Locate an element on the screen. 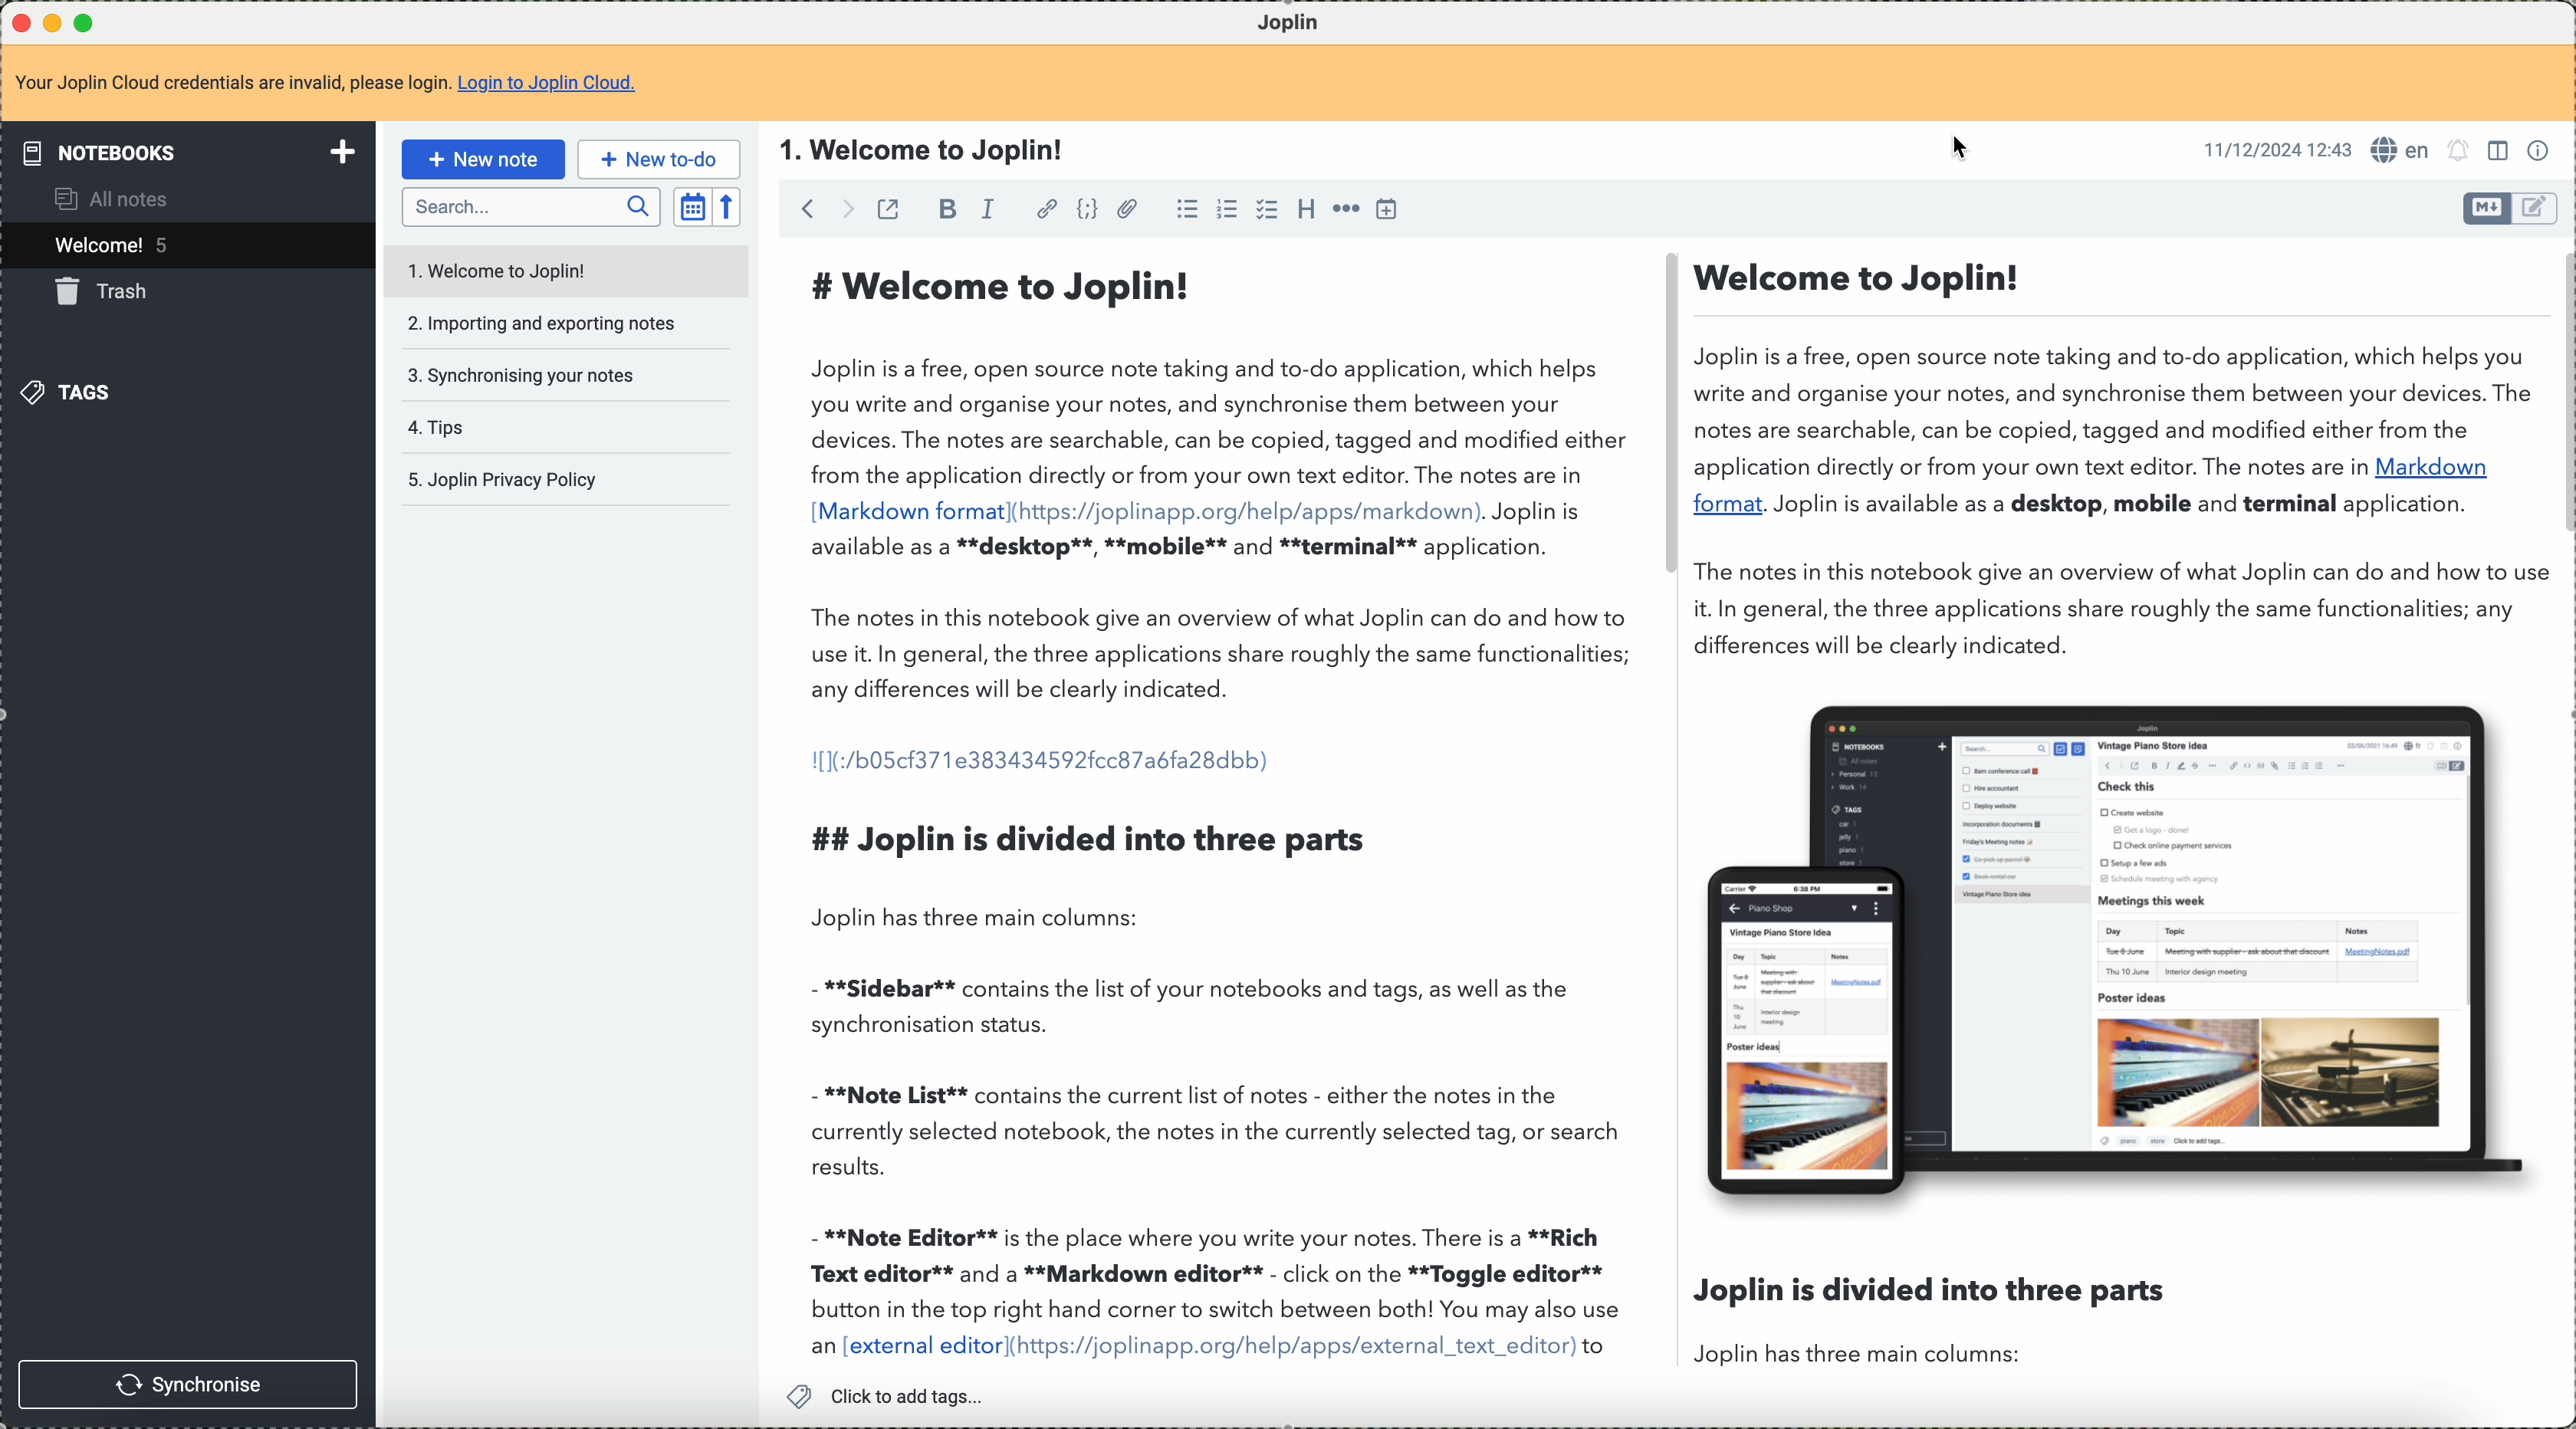  click on welcome note is located at coordinates (185, 249).